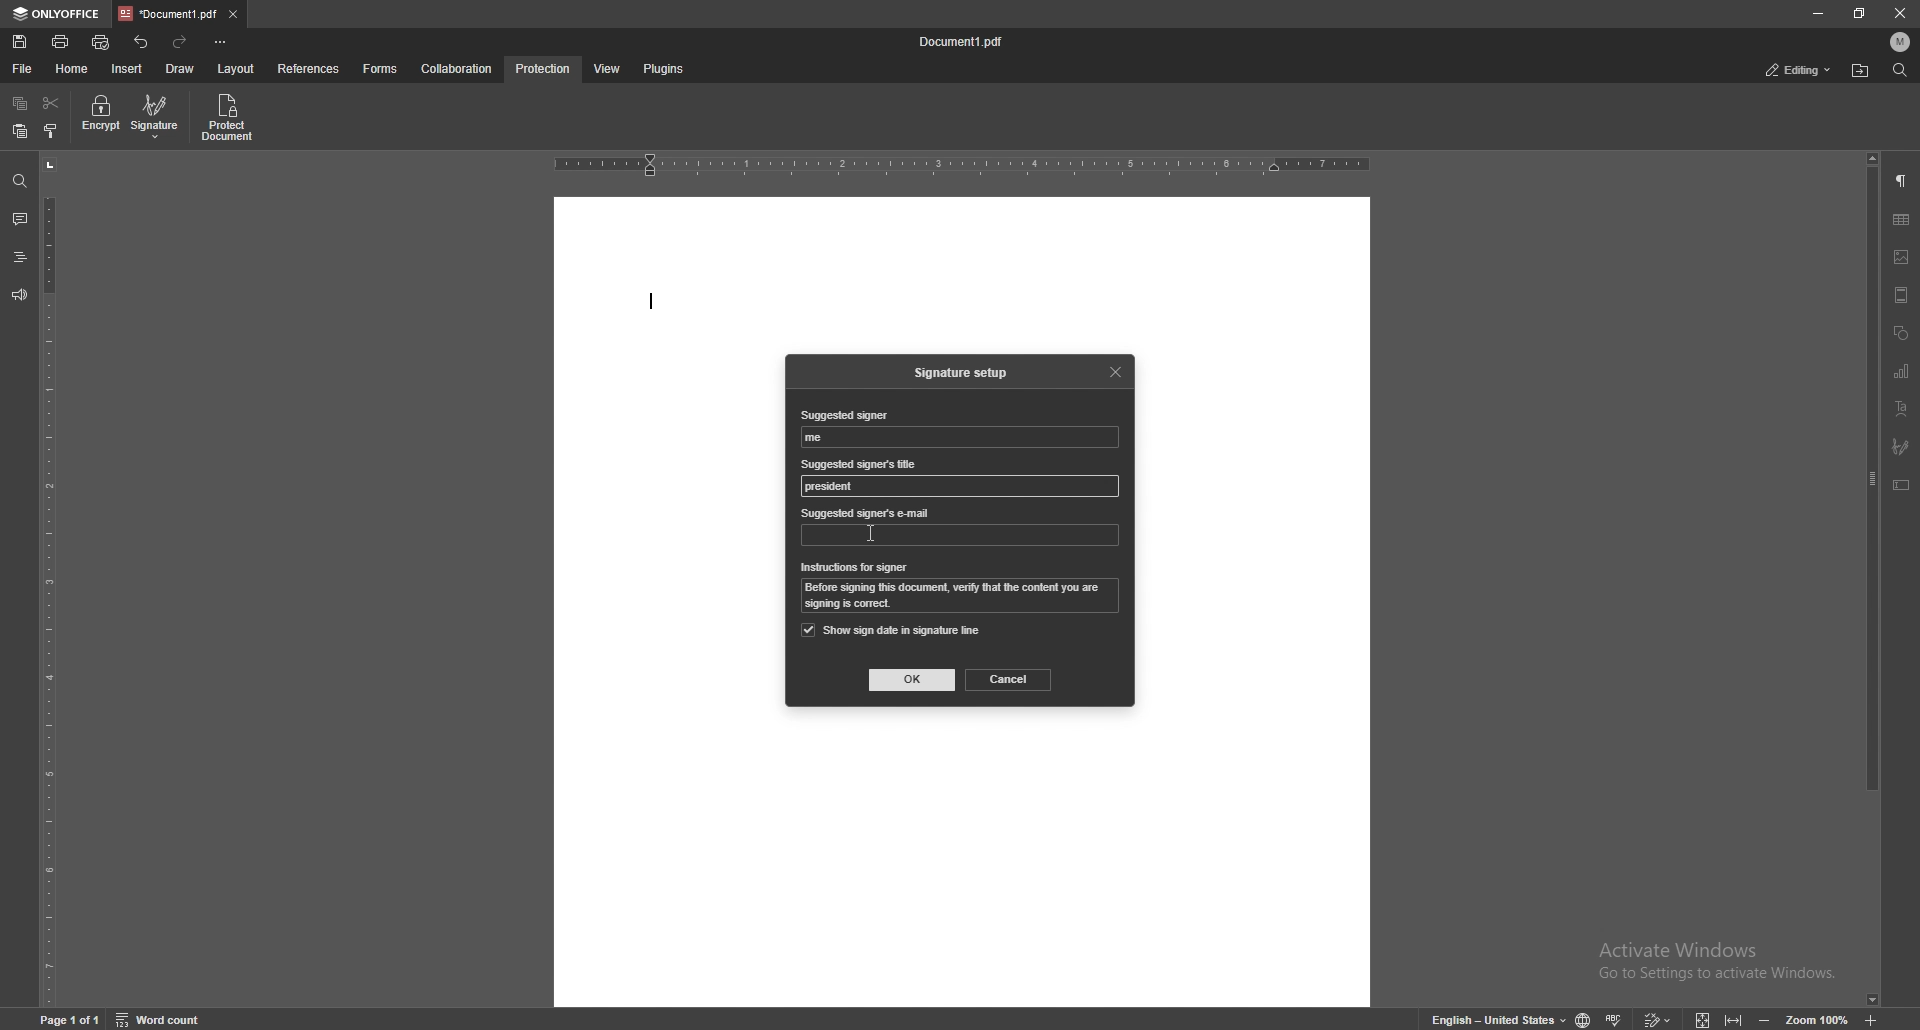 This screenshot has width=1920, height=1030. Describe the element at coordinates (544, 69) in the screenshot. I see `protection` at that location.